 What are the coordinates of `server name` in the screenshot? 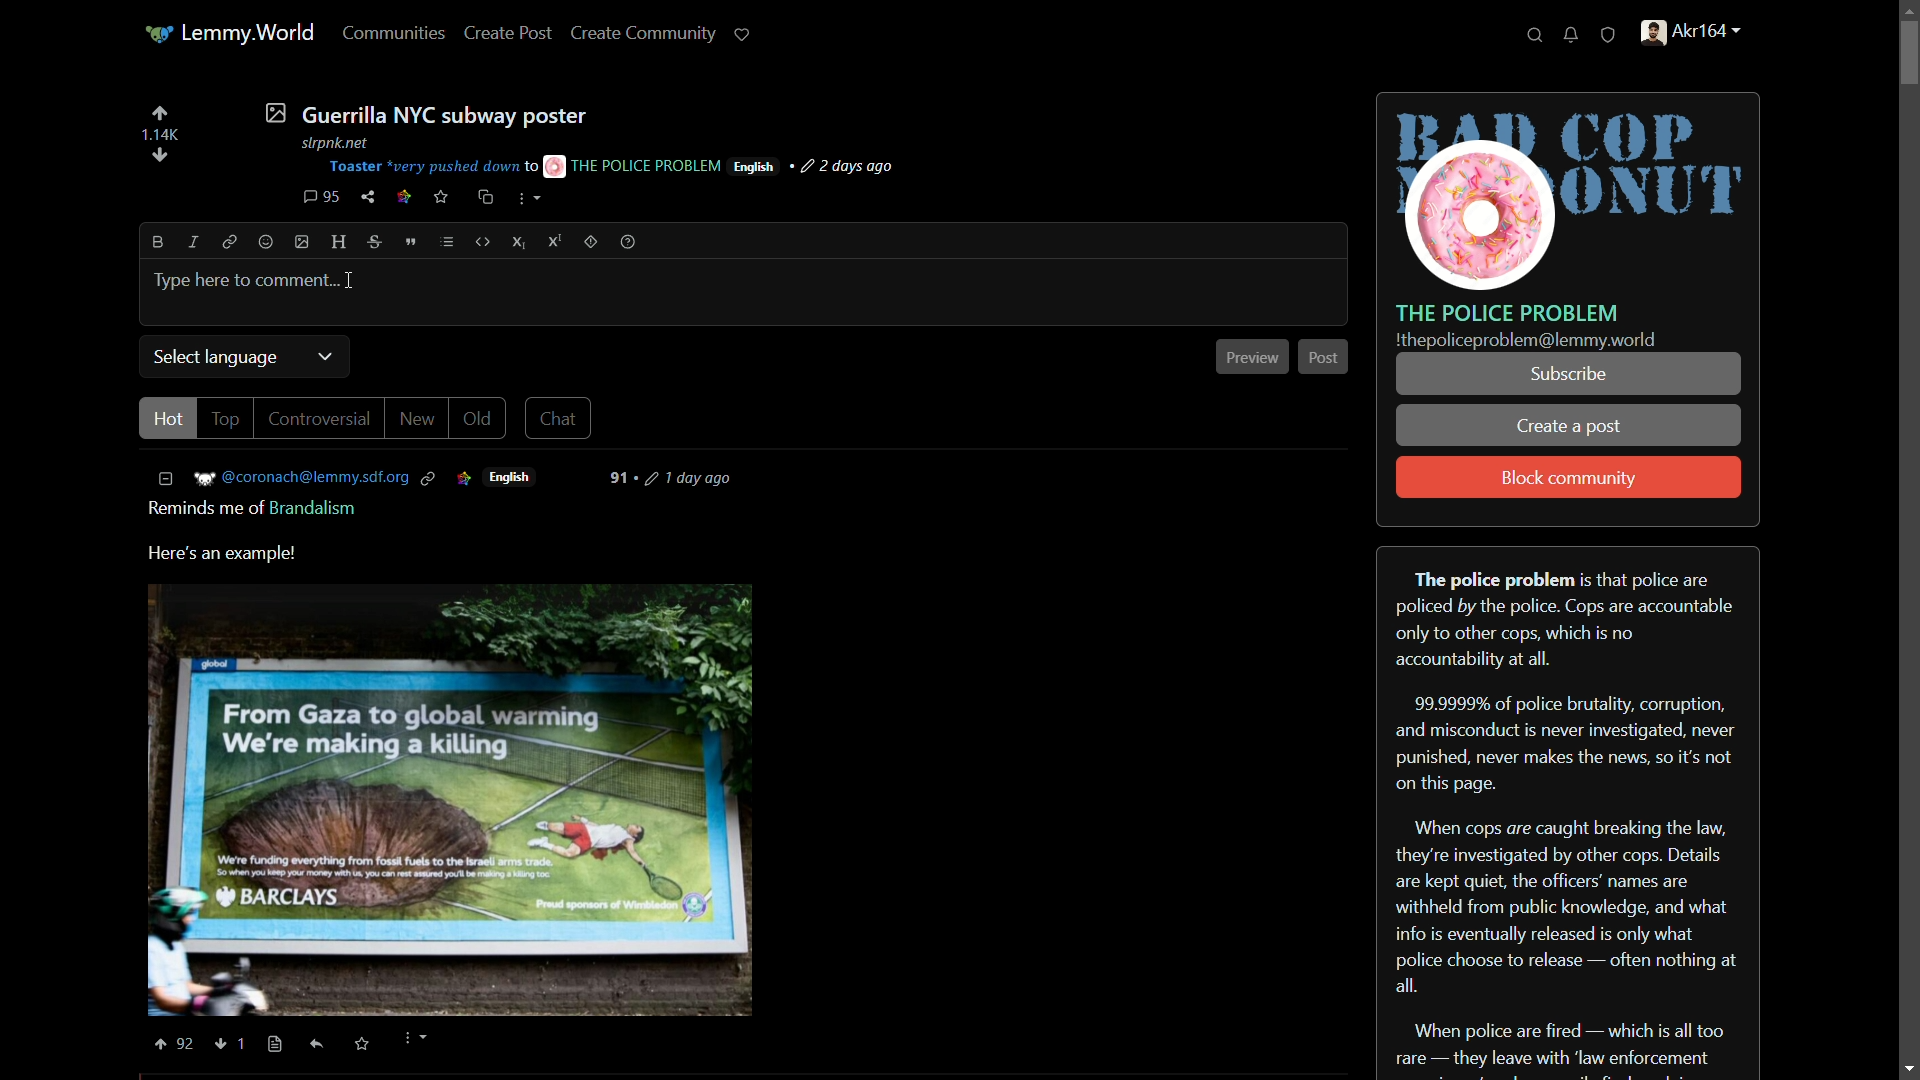 It's located at (1508, 312).